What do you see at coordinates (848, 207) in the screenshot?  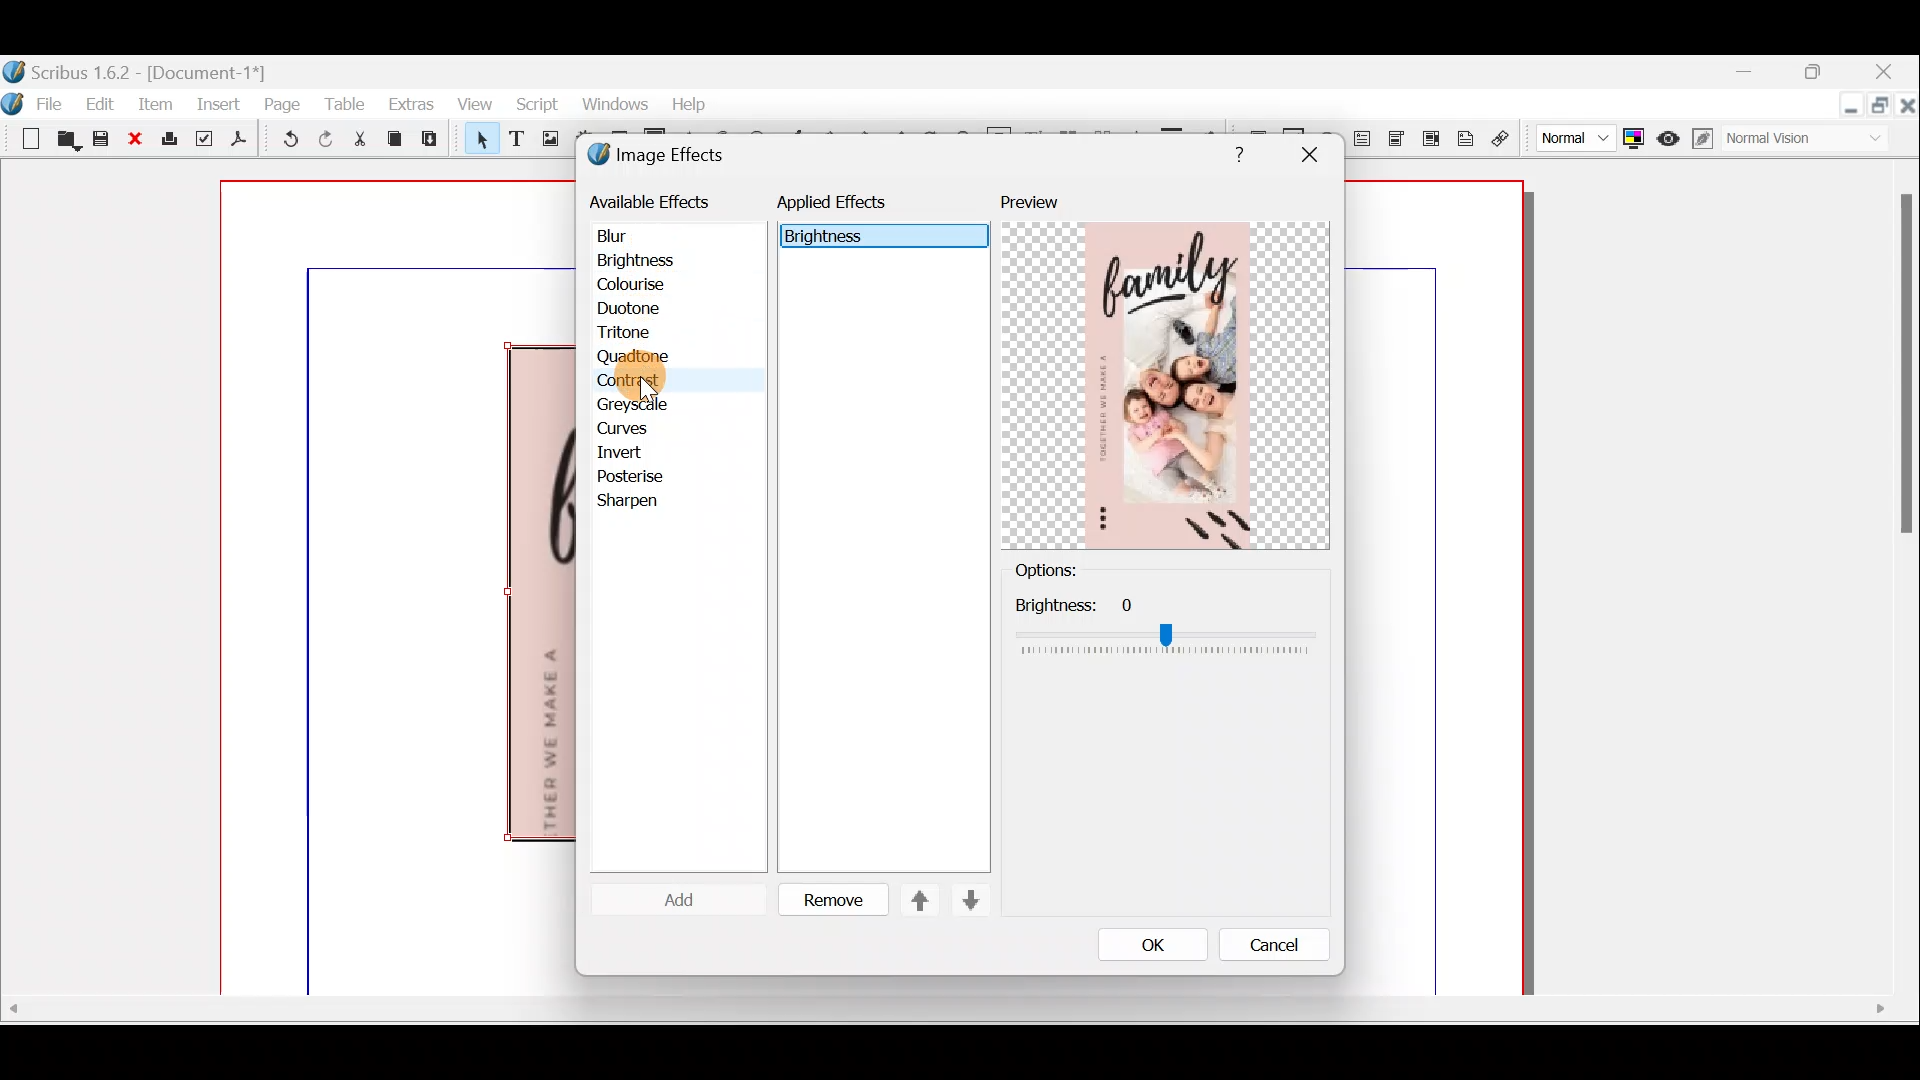 I see `Applied effects` at bounding box center [848, 207].